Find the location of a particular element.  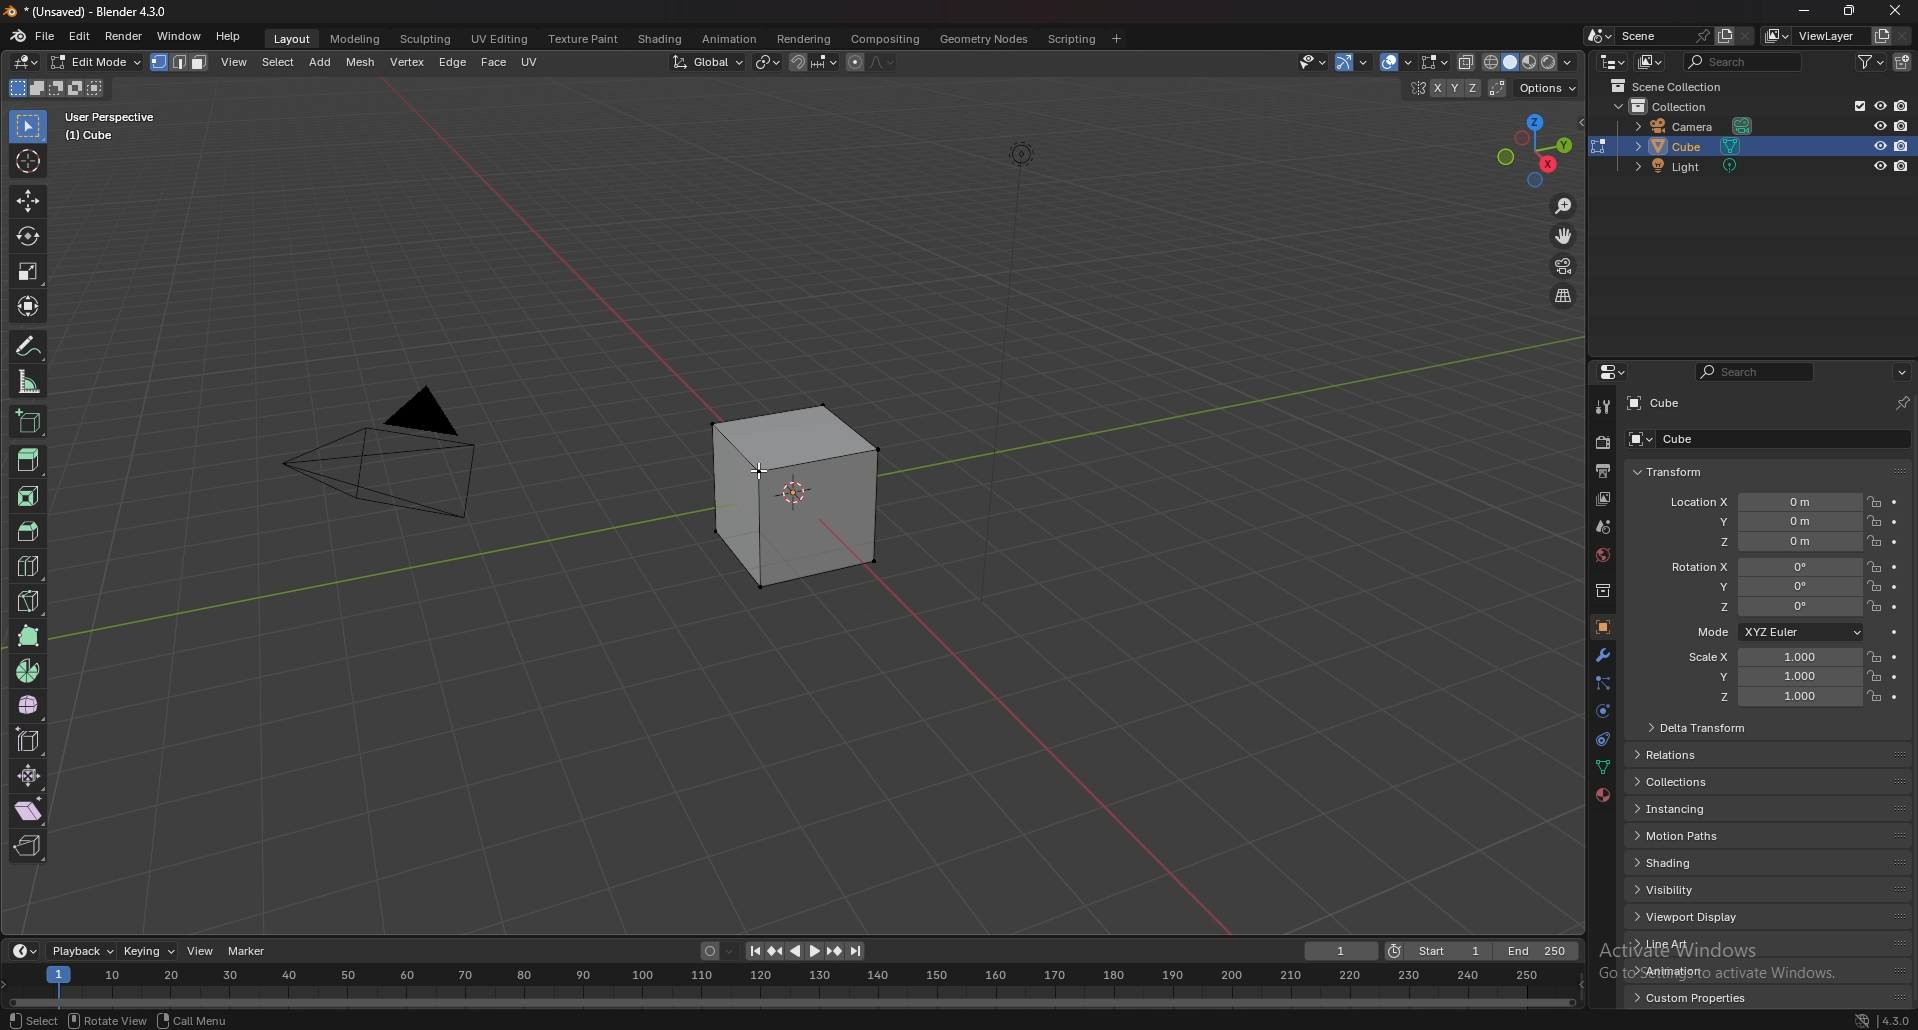

lock location is located at coordinates (1875, 606).